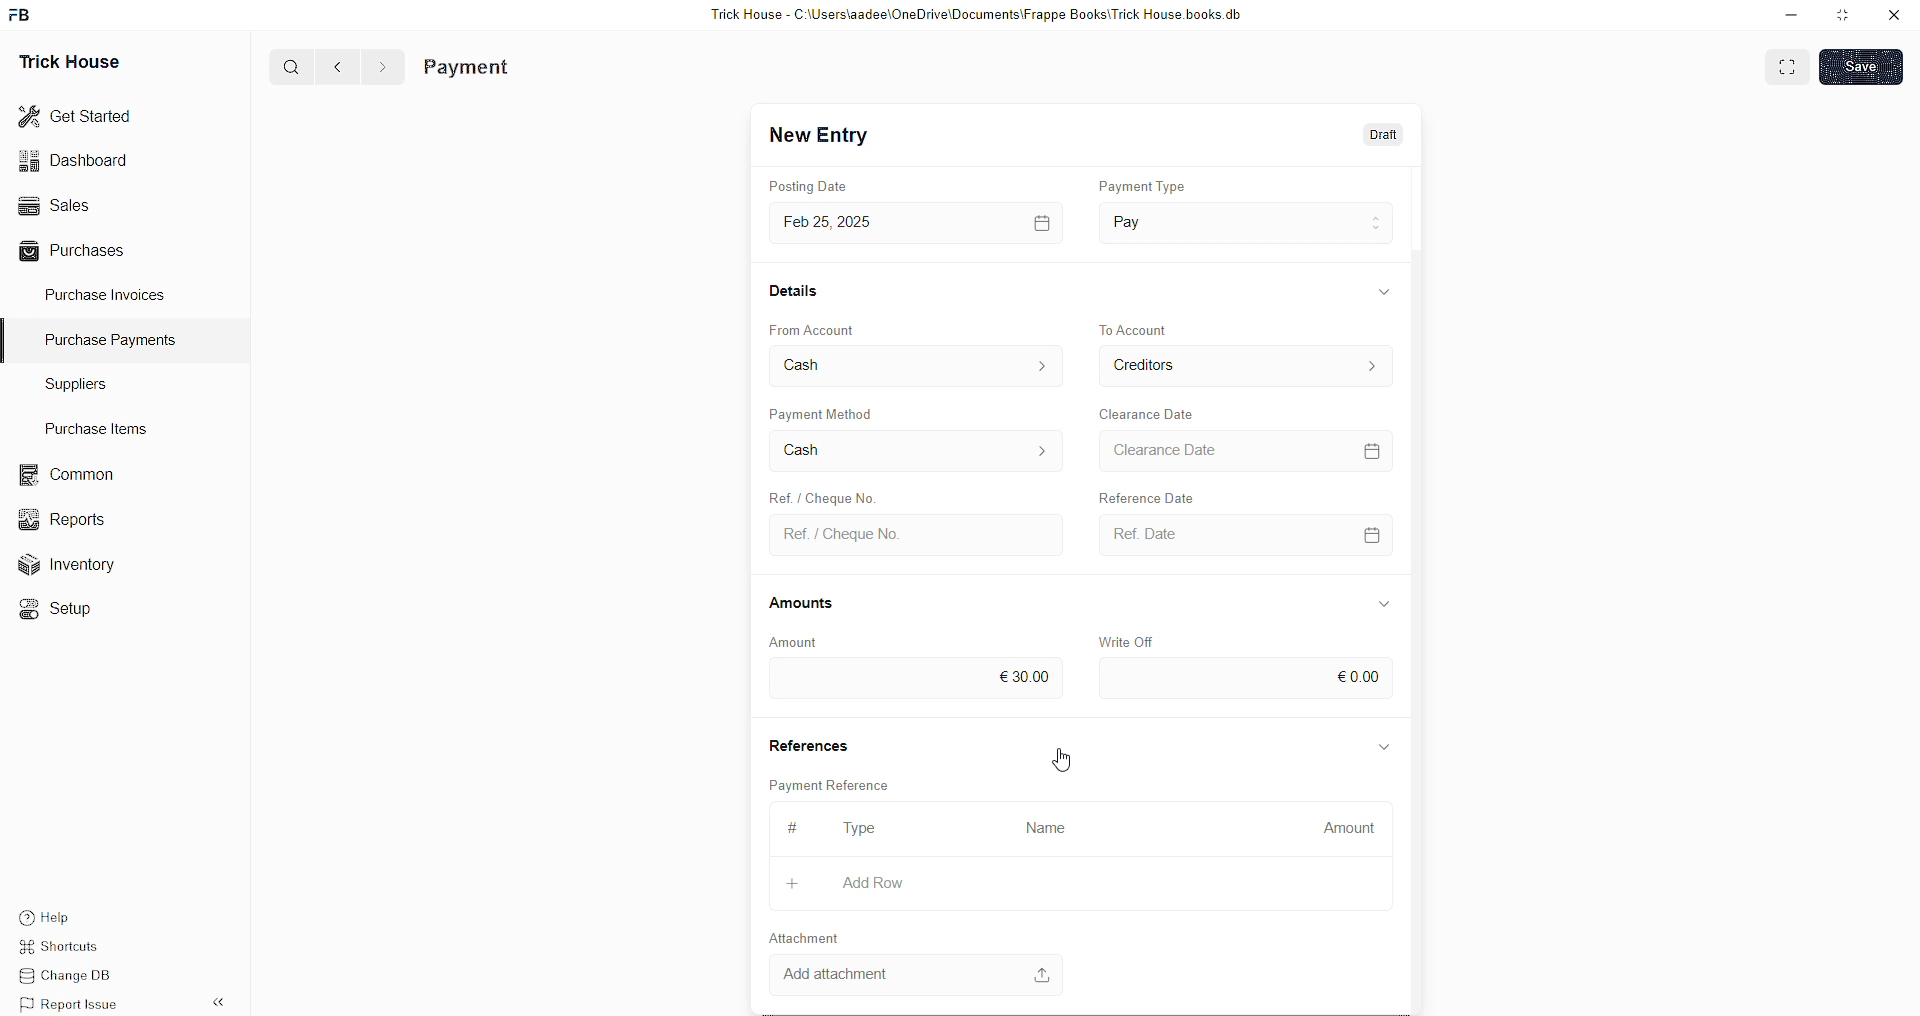 This screenshot has height=1016, width=1920. Describe the element at coordinates (813, 743) in the screenshot. I see `References` at that location.